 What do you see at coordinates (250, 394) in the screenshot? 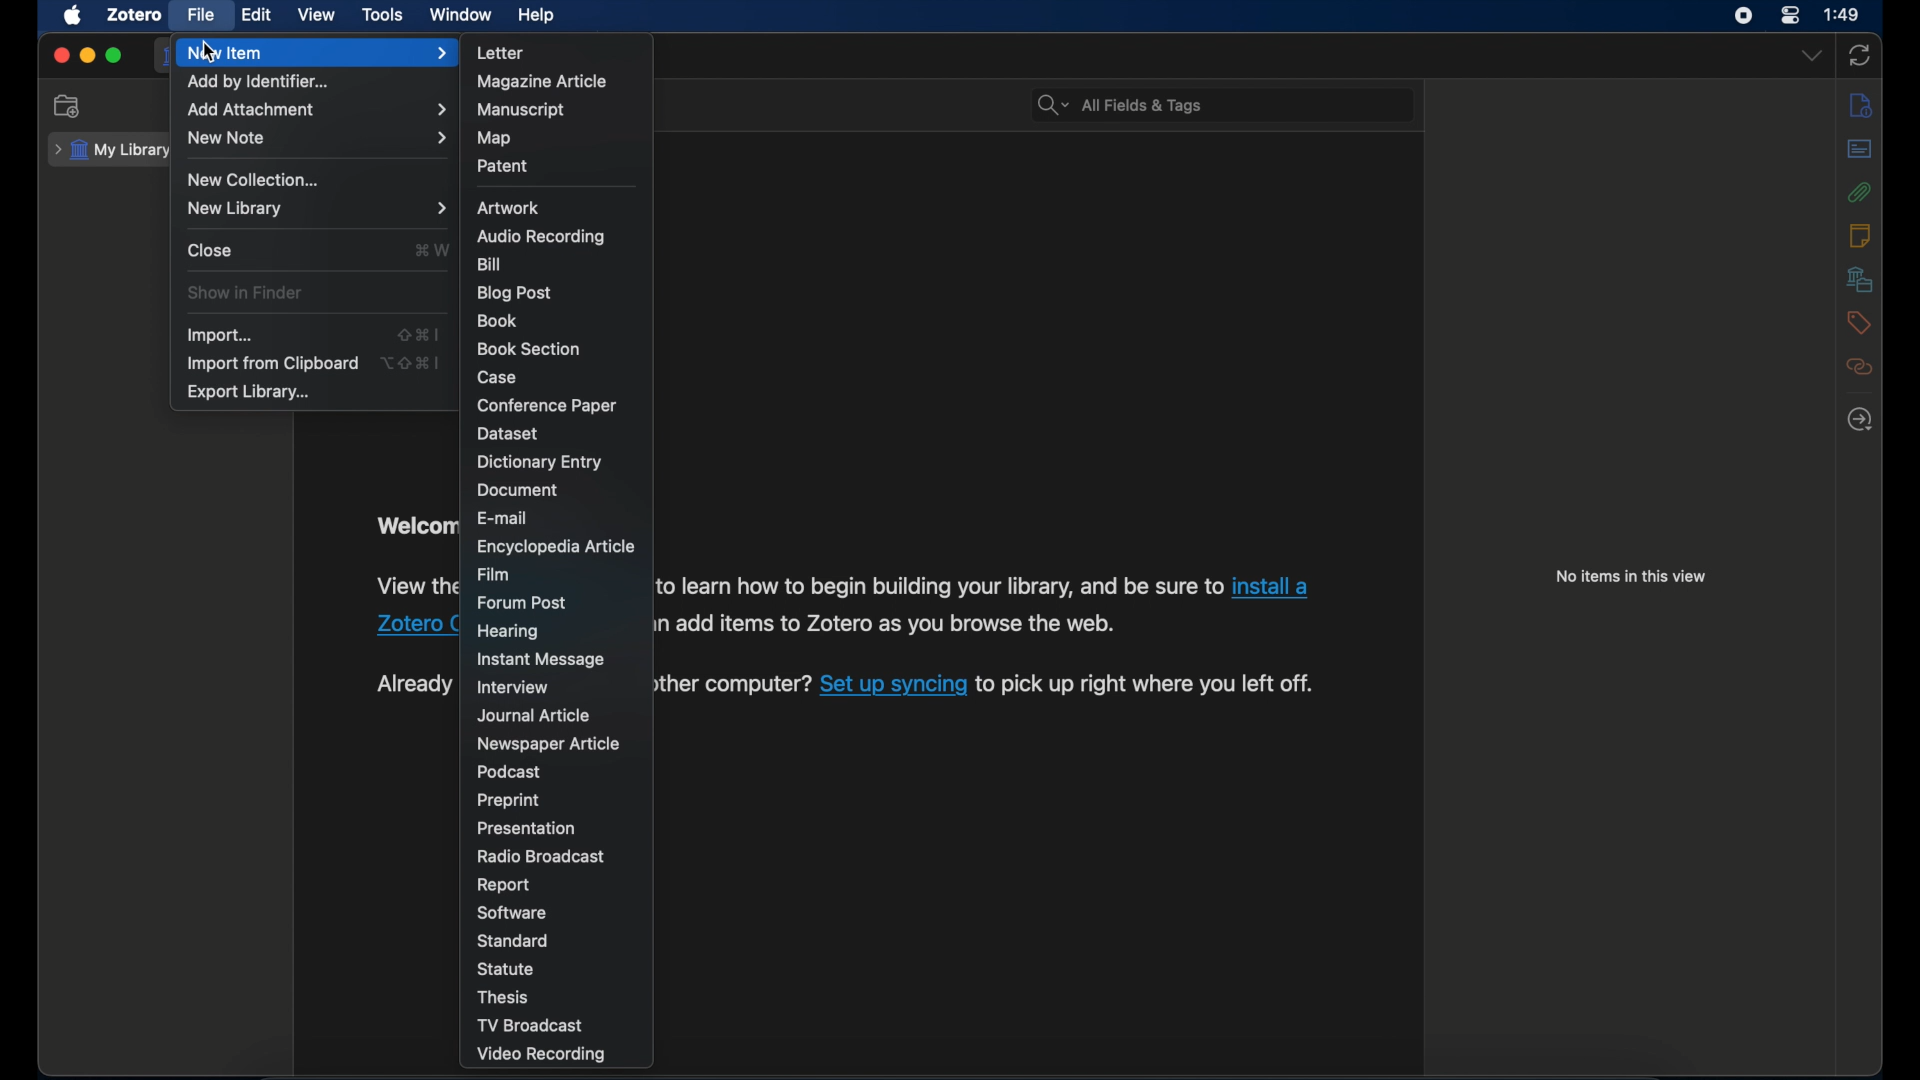
I see `export library` at bounding box center [250, 394].